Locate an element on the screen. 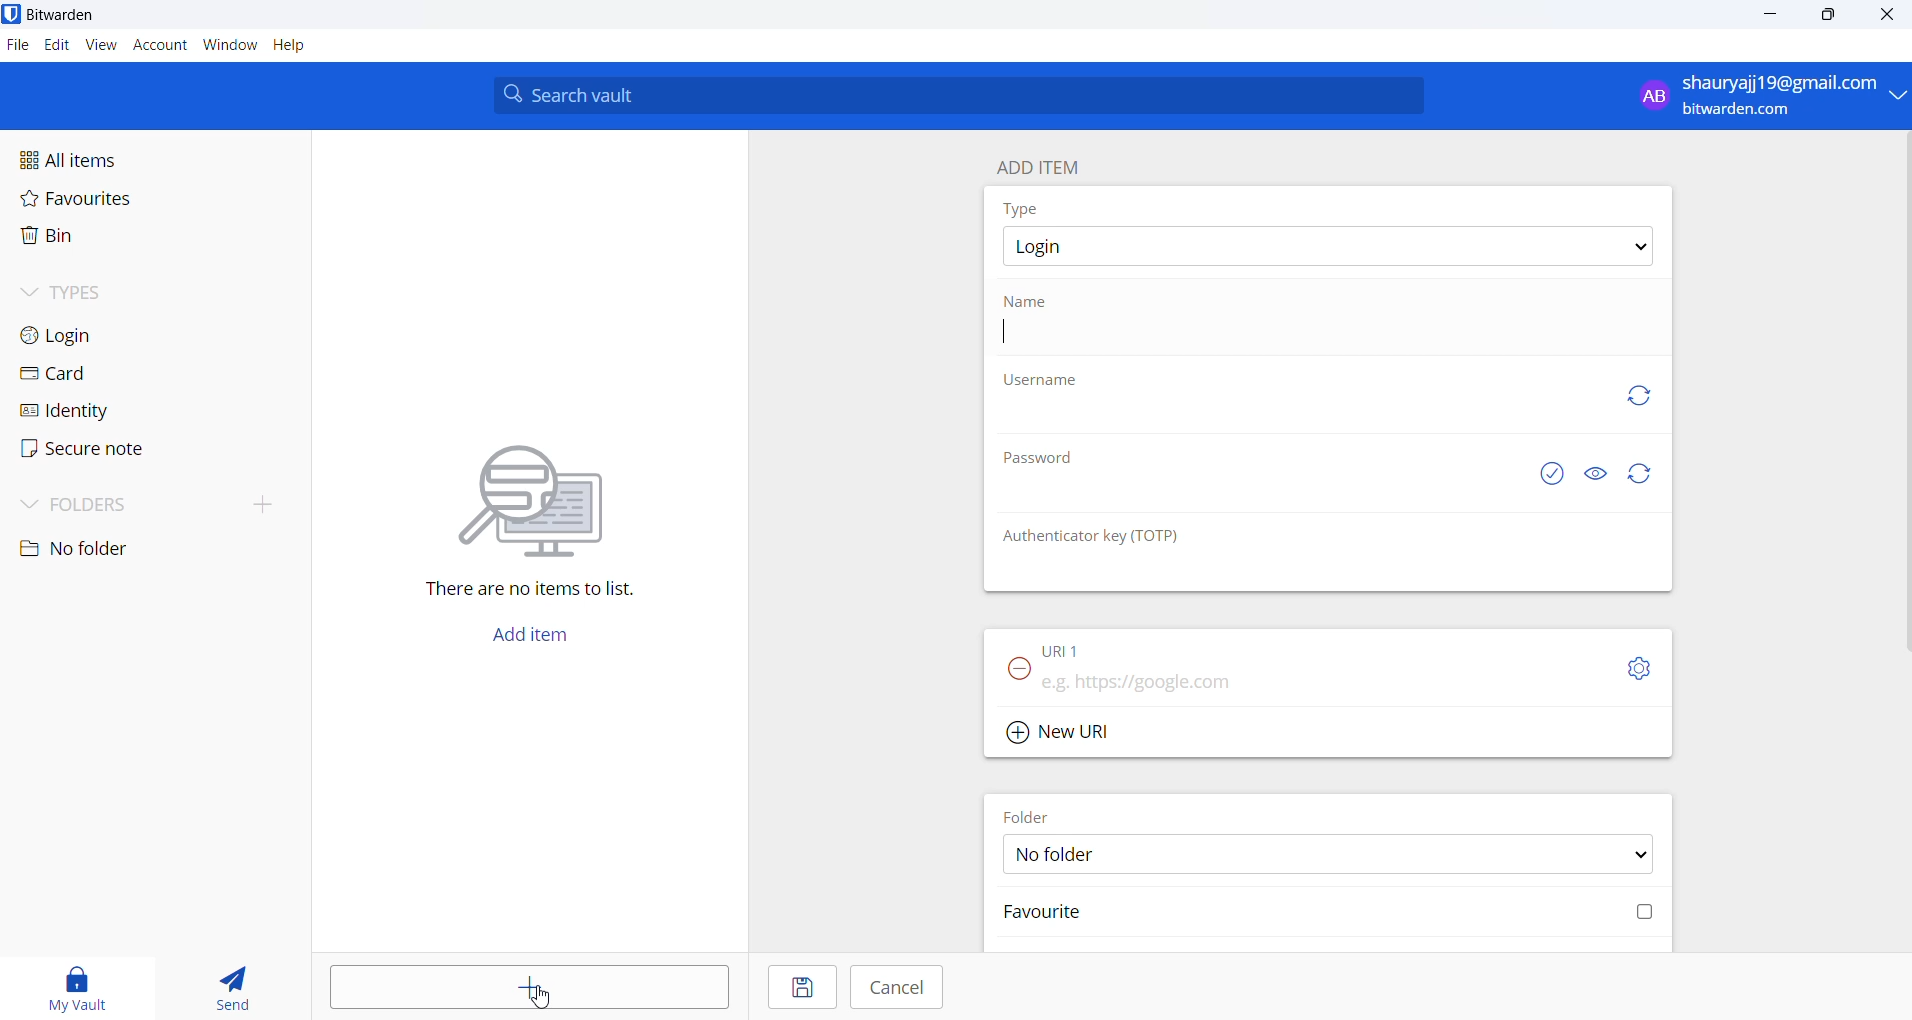  folders is located at coordinates (120, 507).